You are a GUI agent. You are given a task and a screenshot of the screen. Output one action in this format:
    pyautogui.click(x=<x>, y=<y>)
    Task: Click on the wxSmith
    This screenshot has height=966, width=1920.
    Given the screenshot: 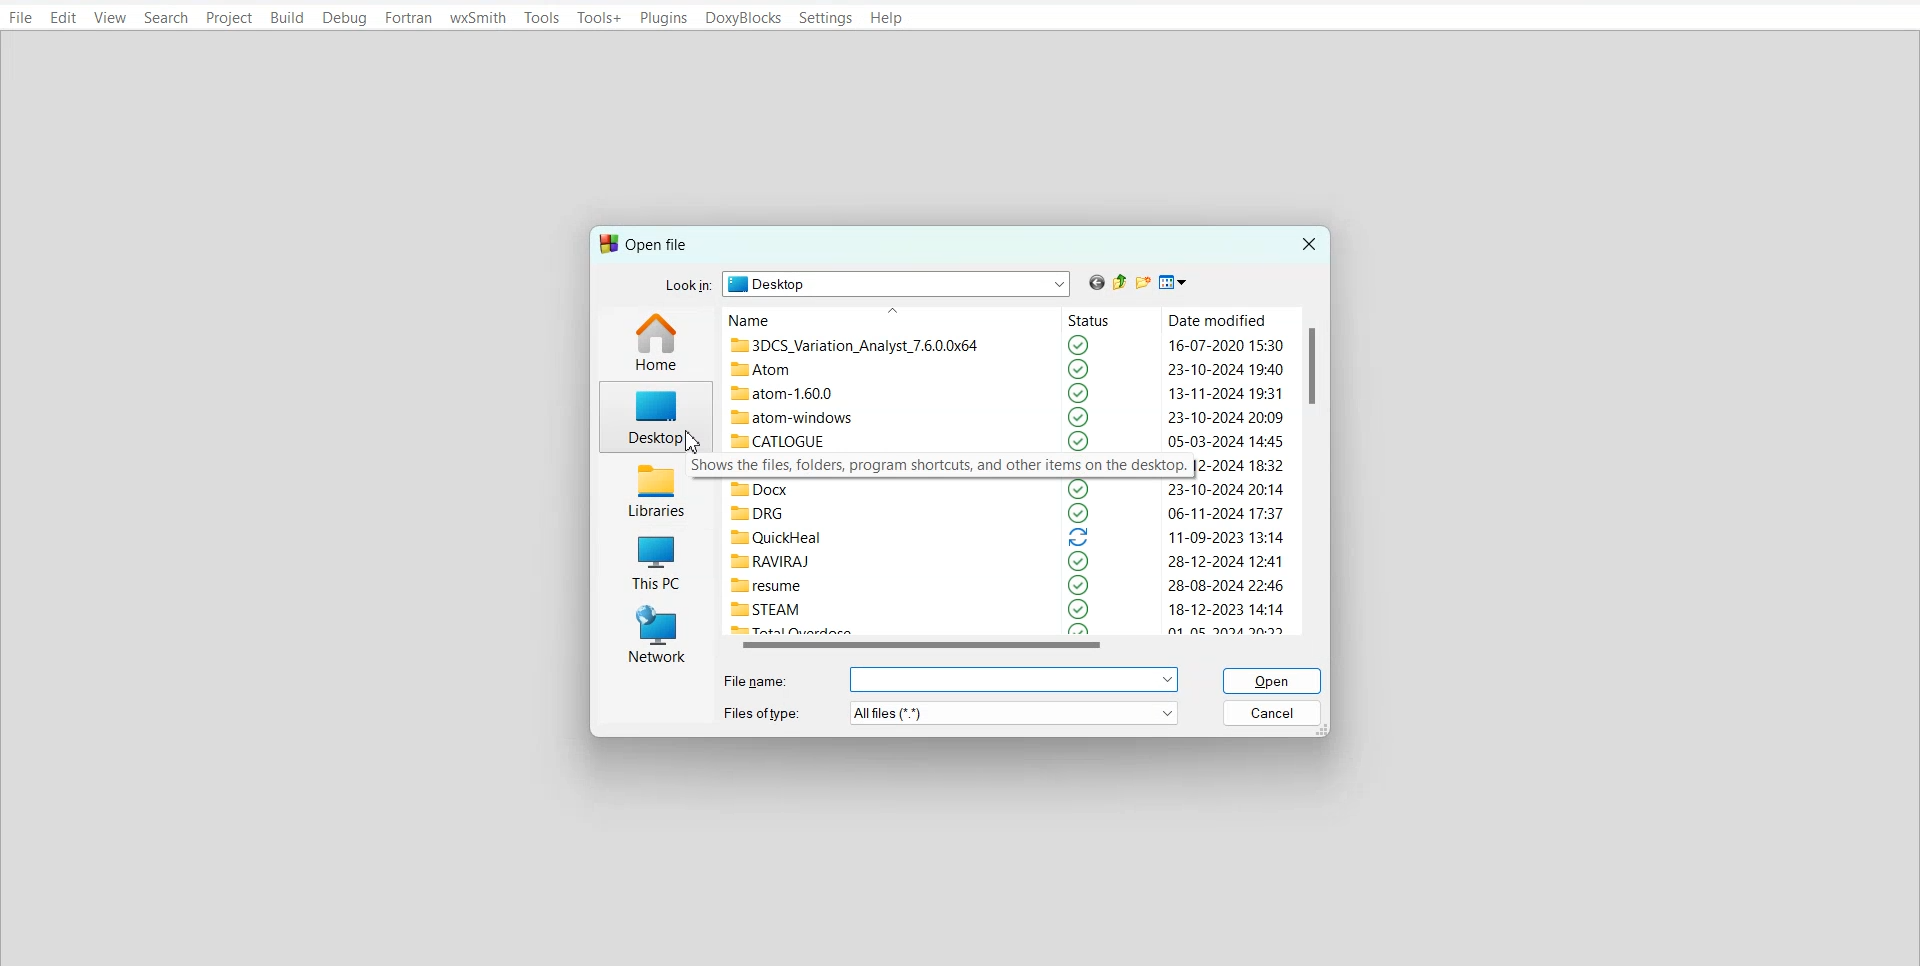 What is the action you would take?
    pyautogui.click(x=479, y=17)
    